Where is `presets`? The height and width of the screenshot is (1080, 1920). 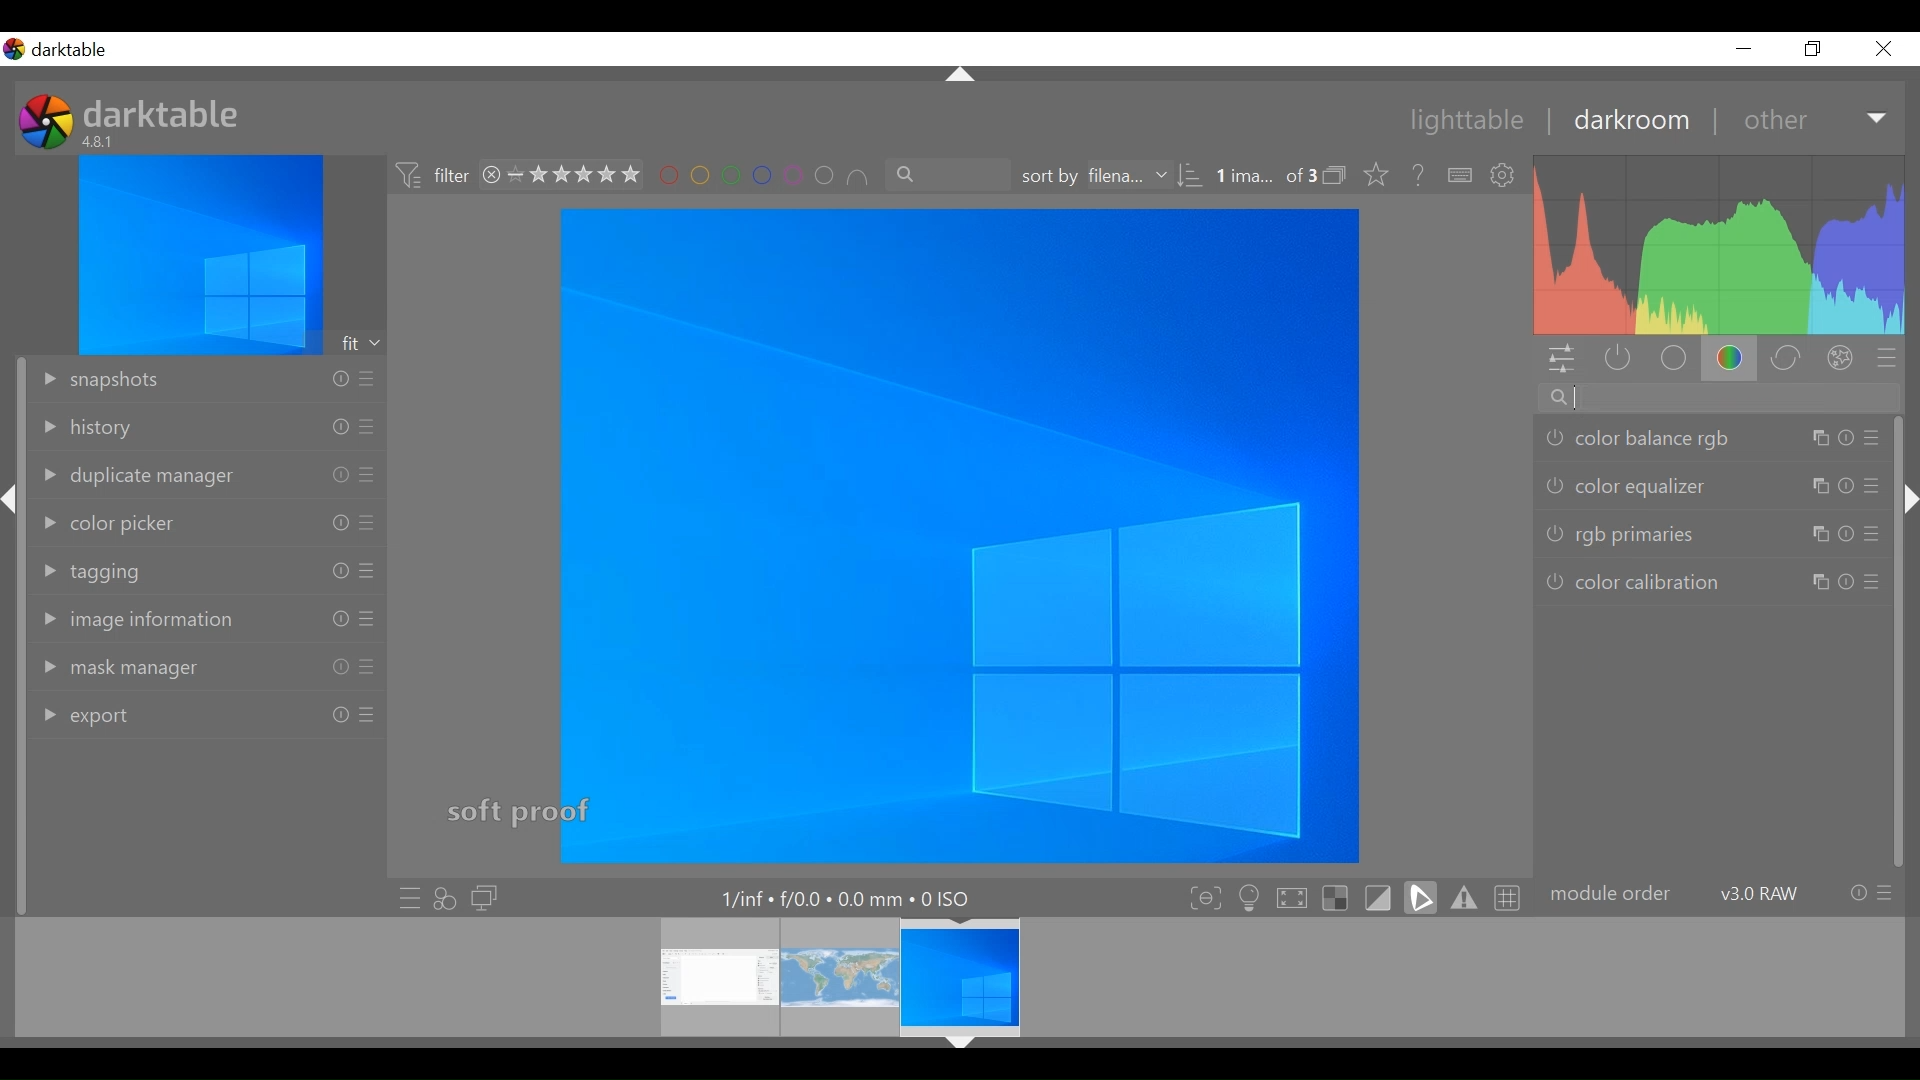 presets is located at coordinates (1886, 893).